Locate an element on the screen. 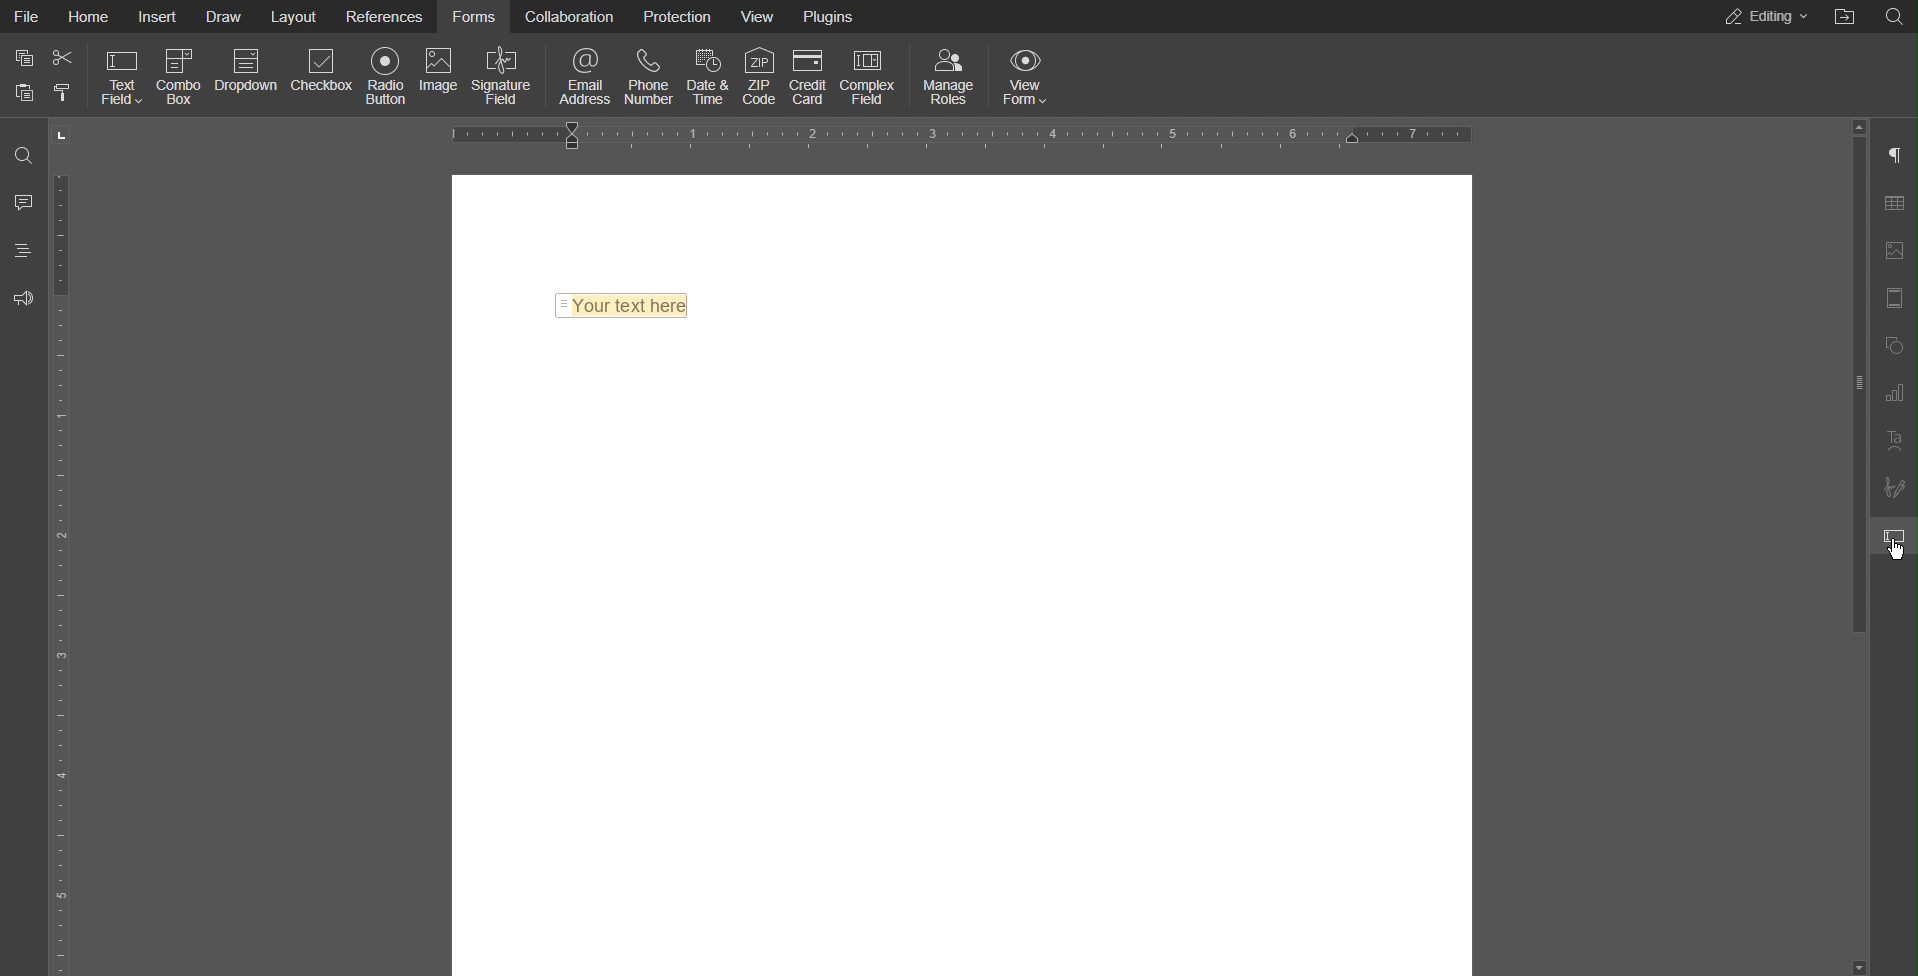  Home is located at coordinates (88, 15).